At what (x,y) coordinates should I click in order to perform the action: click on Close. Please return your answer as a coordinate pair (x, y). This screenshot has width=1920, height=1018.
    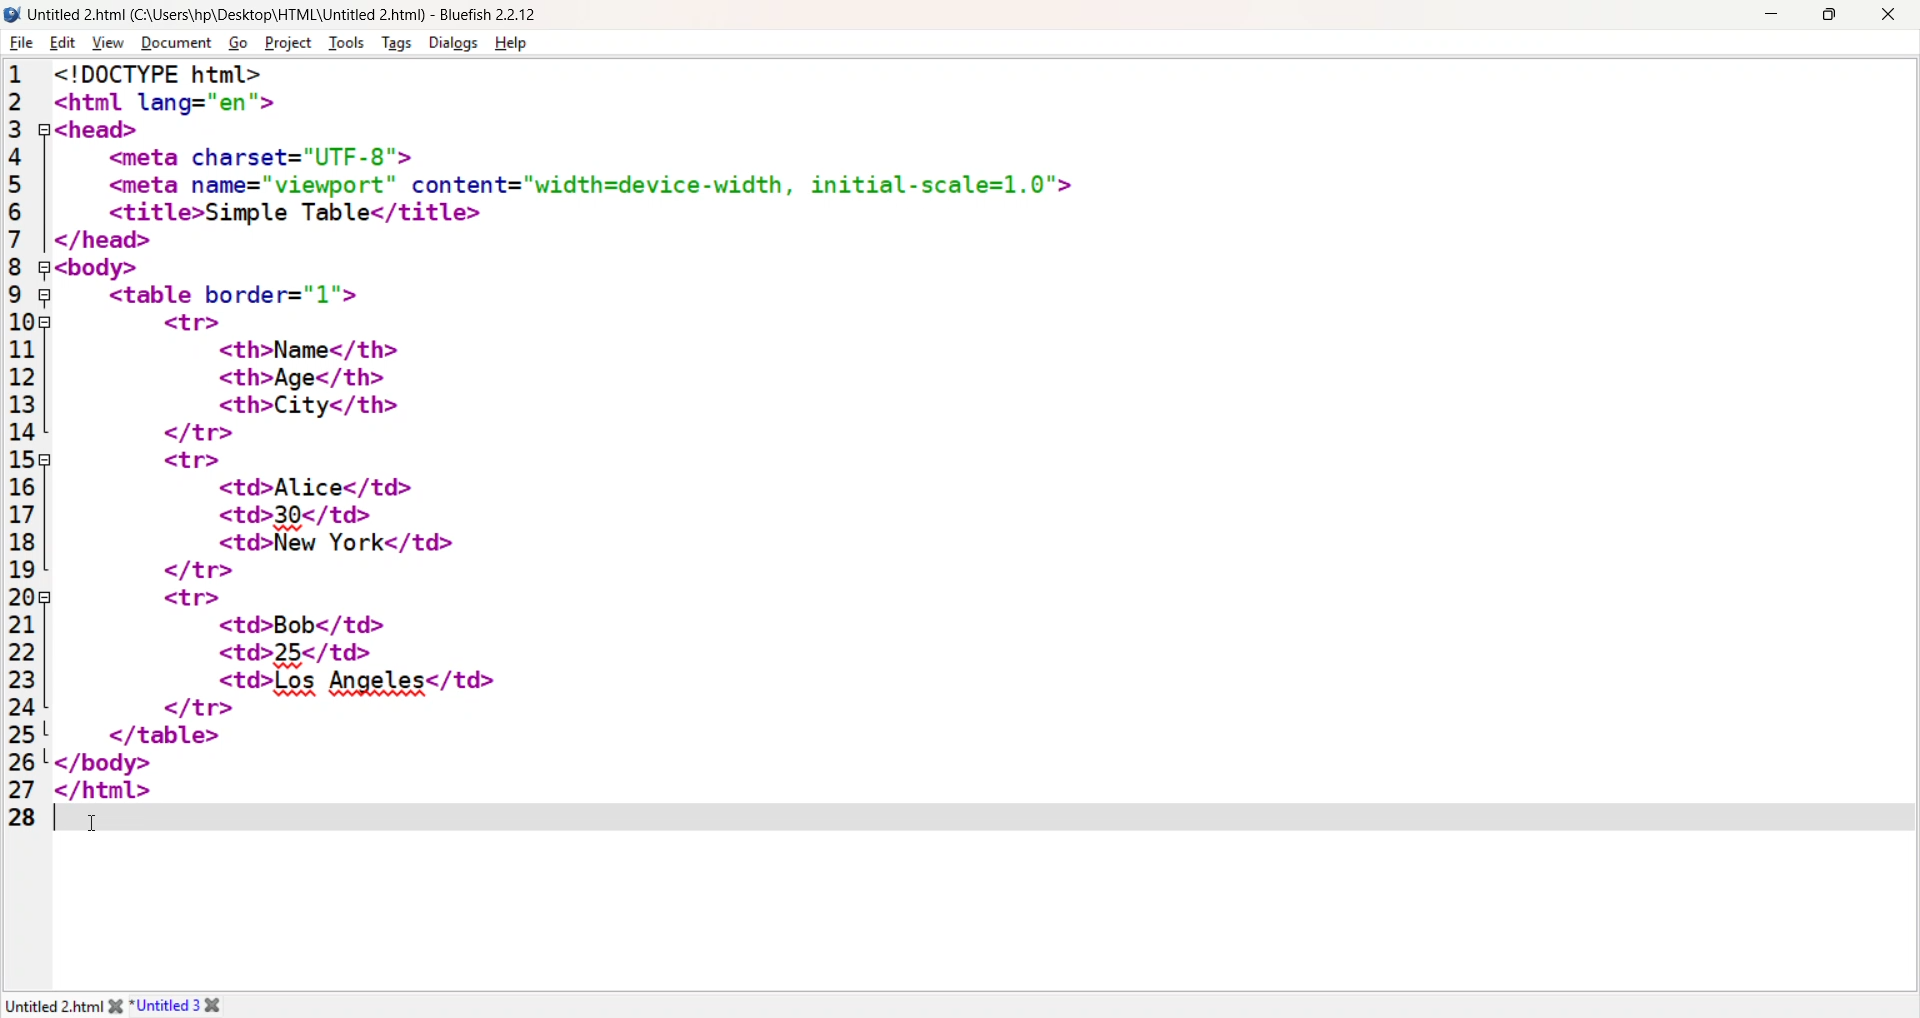
    Looking at the image, I should click on (1887, 16).